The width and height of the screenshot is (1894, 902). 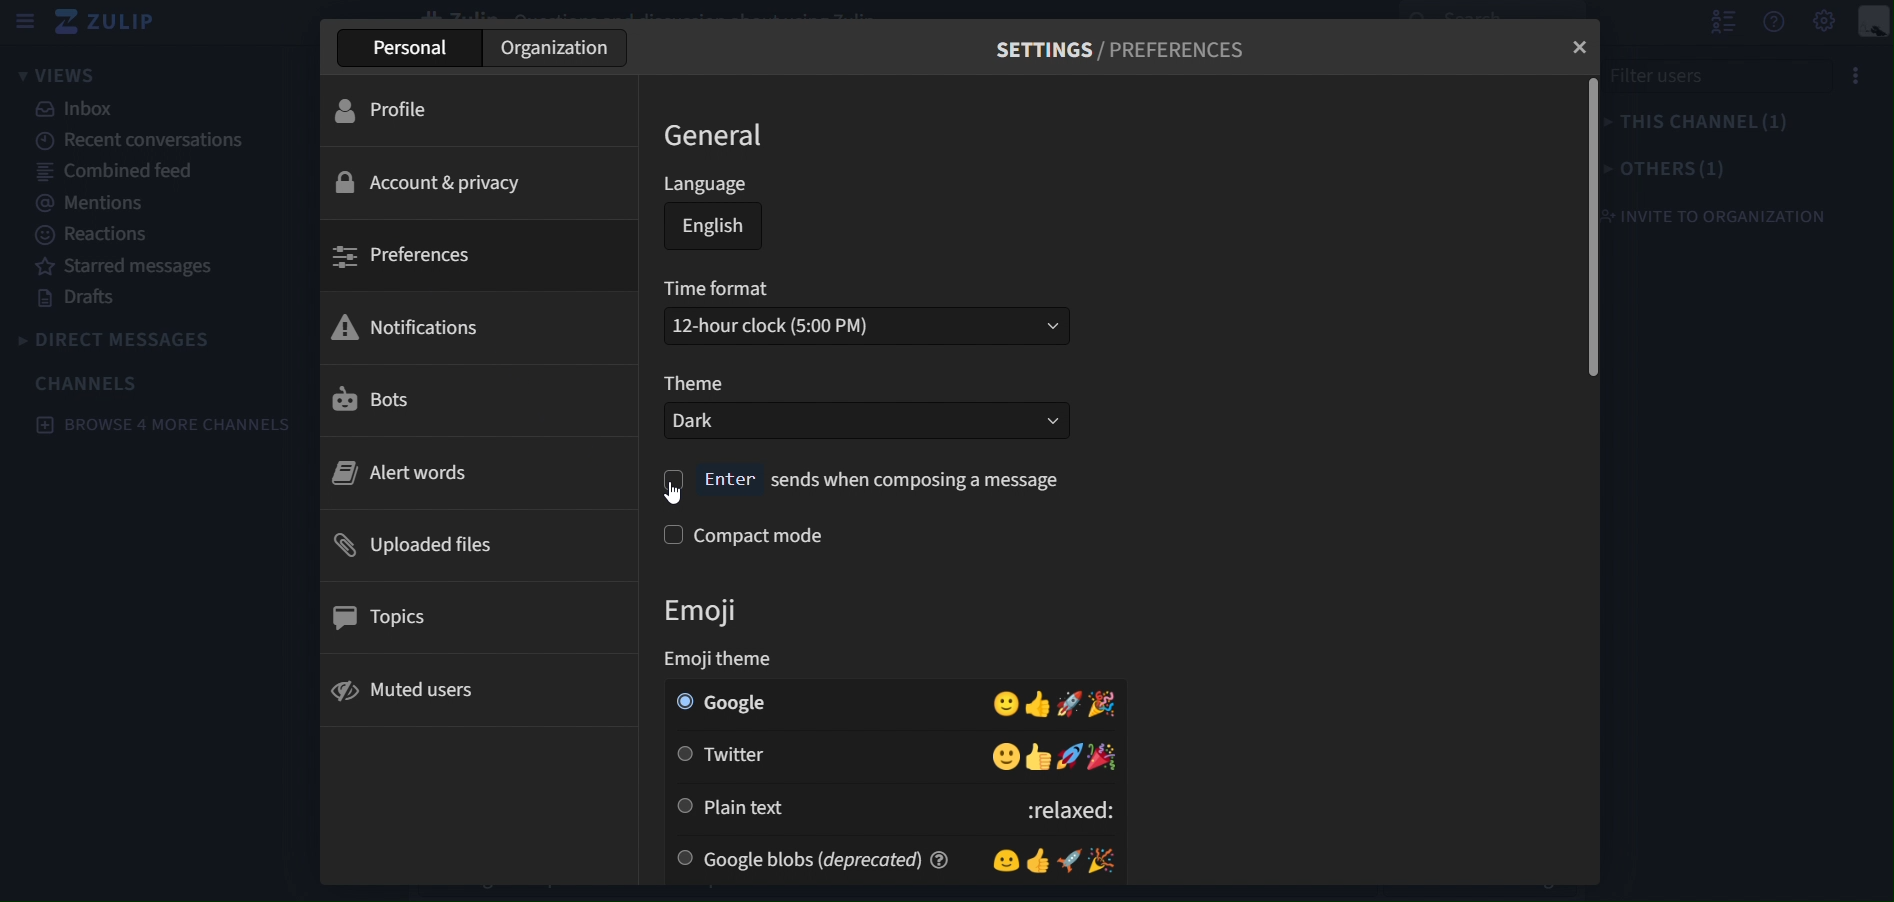 I want to click on personal, so click(x=411, y=48).